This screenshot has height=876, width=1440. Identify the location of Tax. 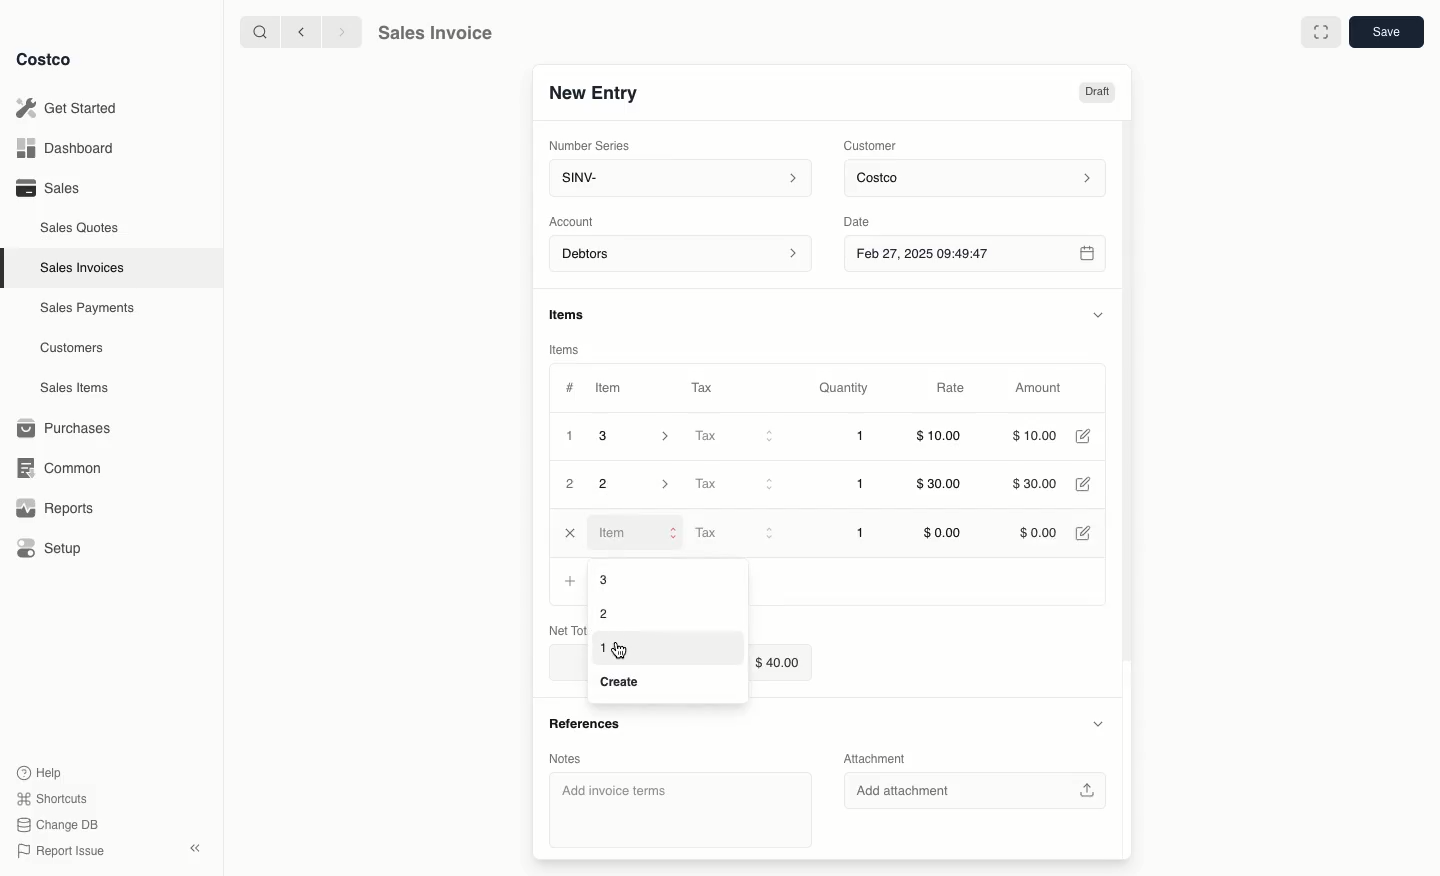
(733, 437).